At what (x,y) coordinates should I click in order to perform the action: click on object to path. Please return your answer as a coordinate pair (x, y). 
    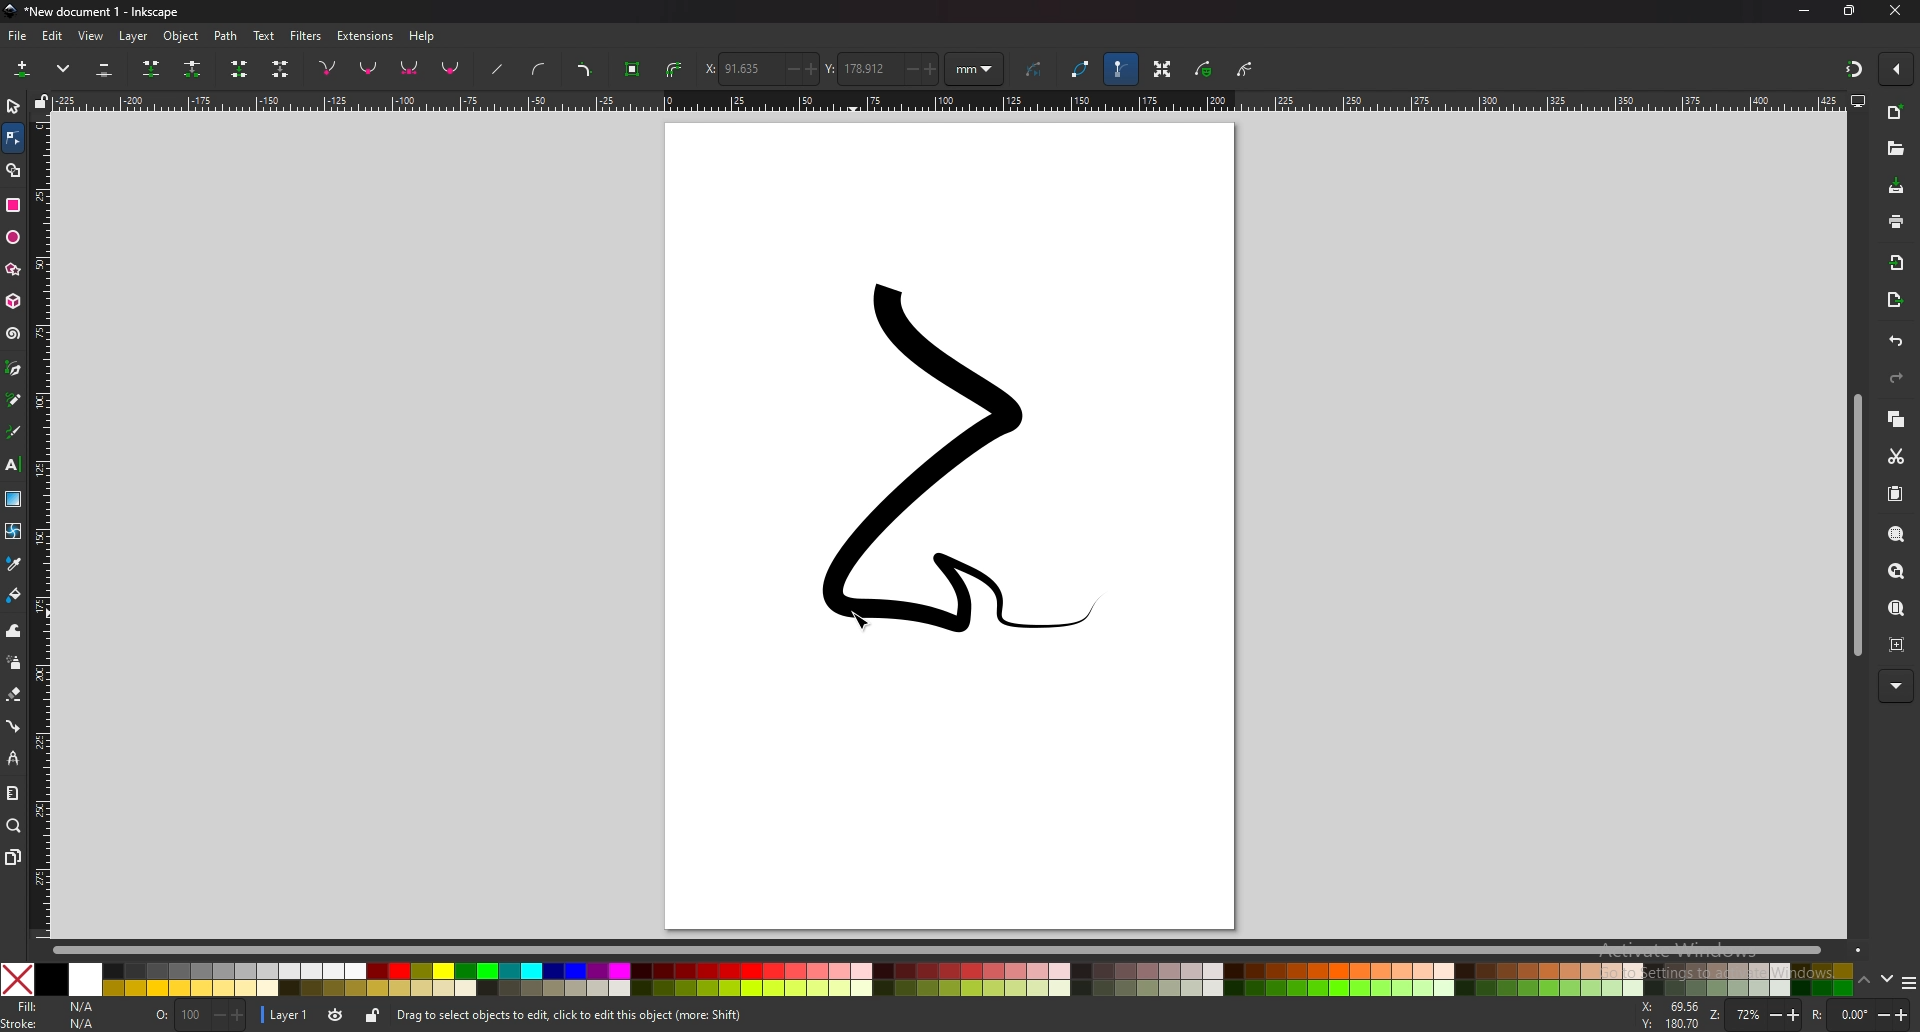
    Looking at the image, I should click on (633, 70).